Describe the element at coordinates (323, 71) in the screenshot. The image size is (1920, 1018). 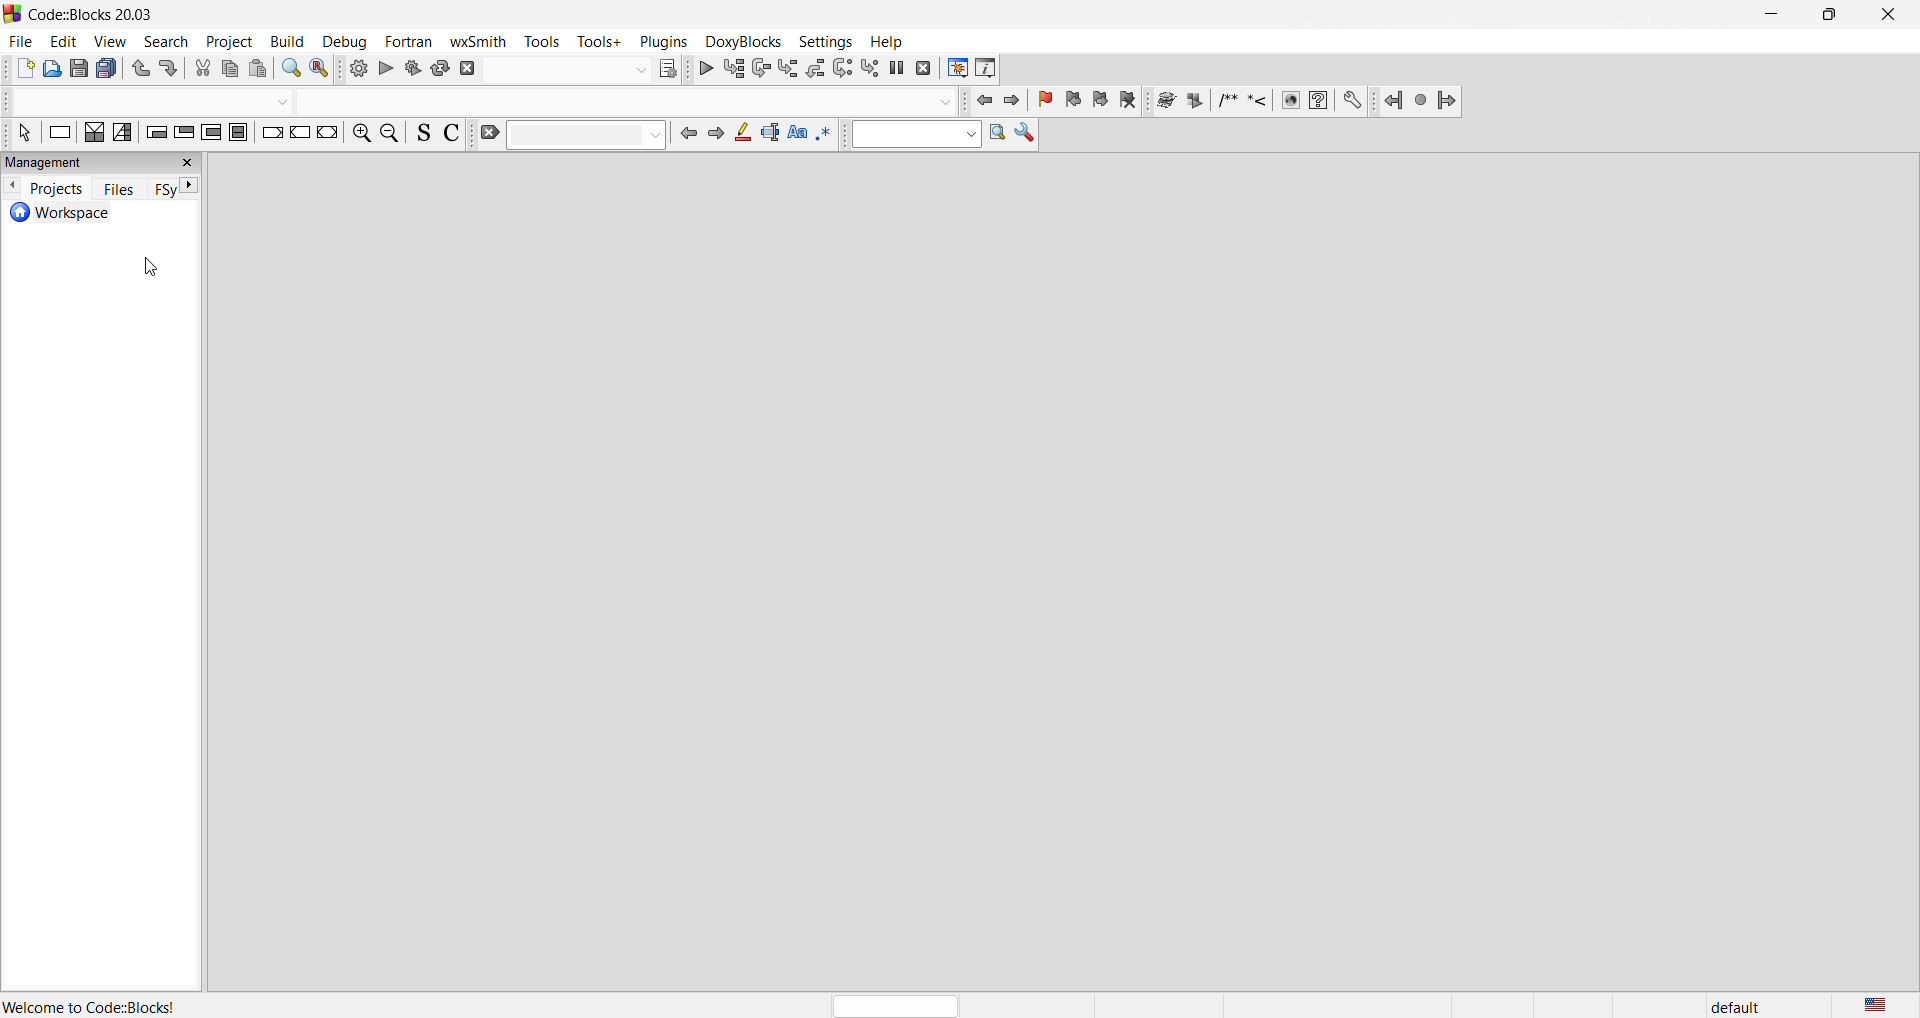
I see `replace` at that location.